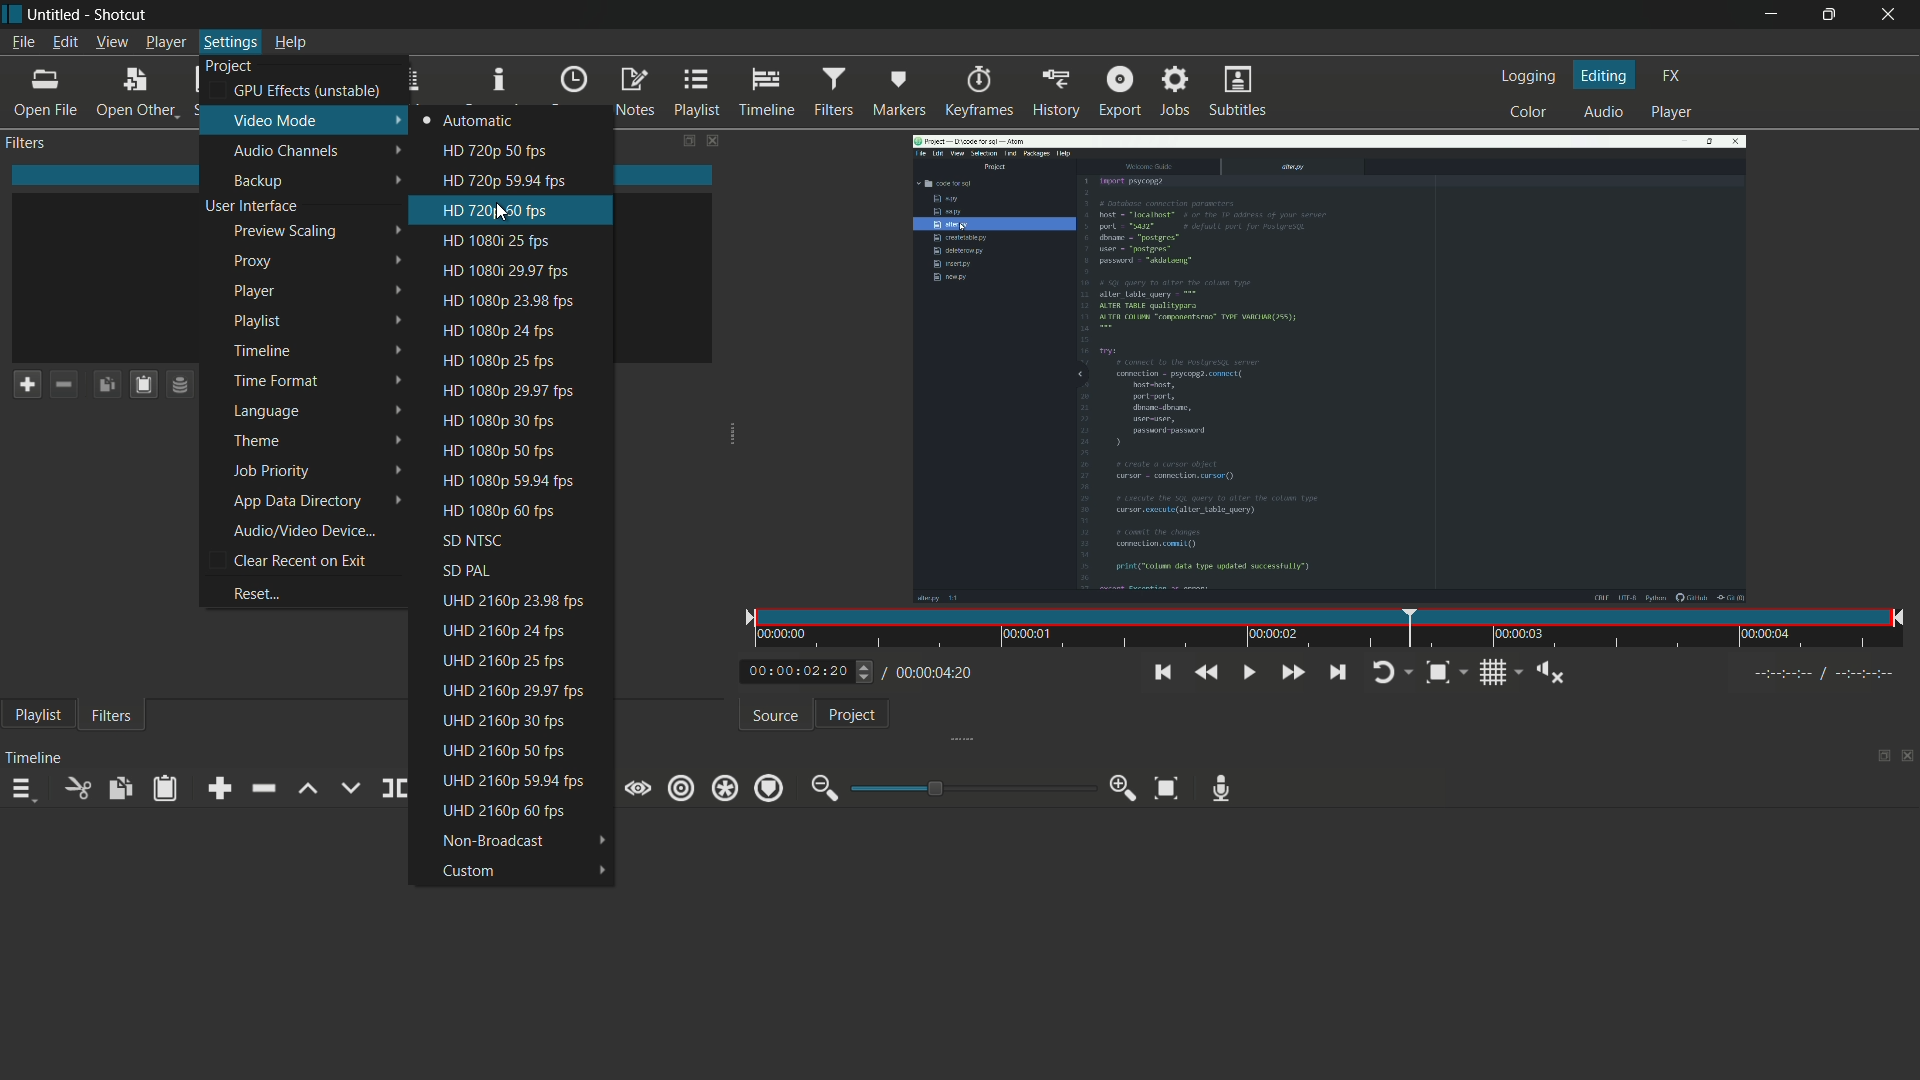  What do you see at coordinates (526, 211) in the screenshot?
I see `hd 720p 60 fps` at bounding box center [526, 211].